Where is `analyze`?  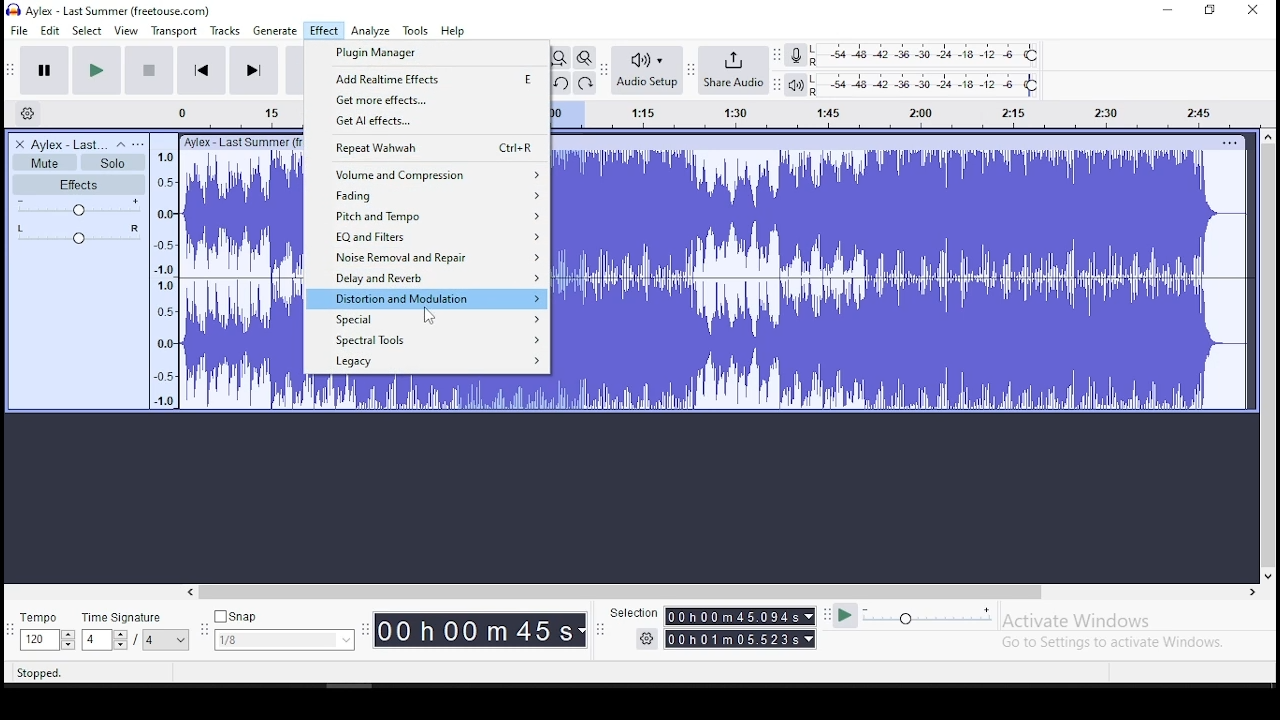 analyze is located at coordinates (372, 31).